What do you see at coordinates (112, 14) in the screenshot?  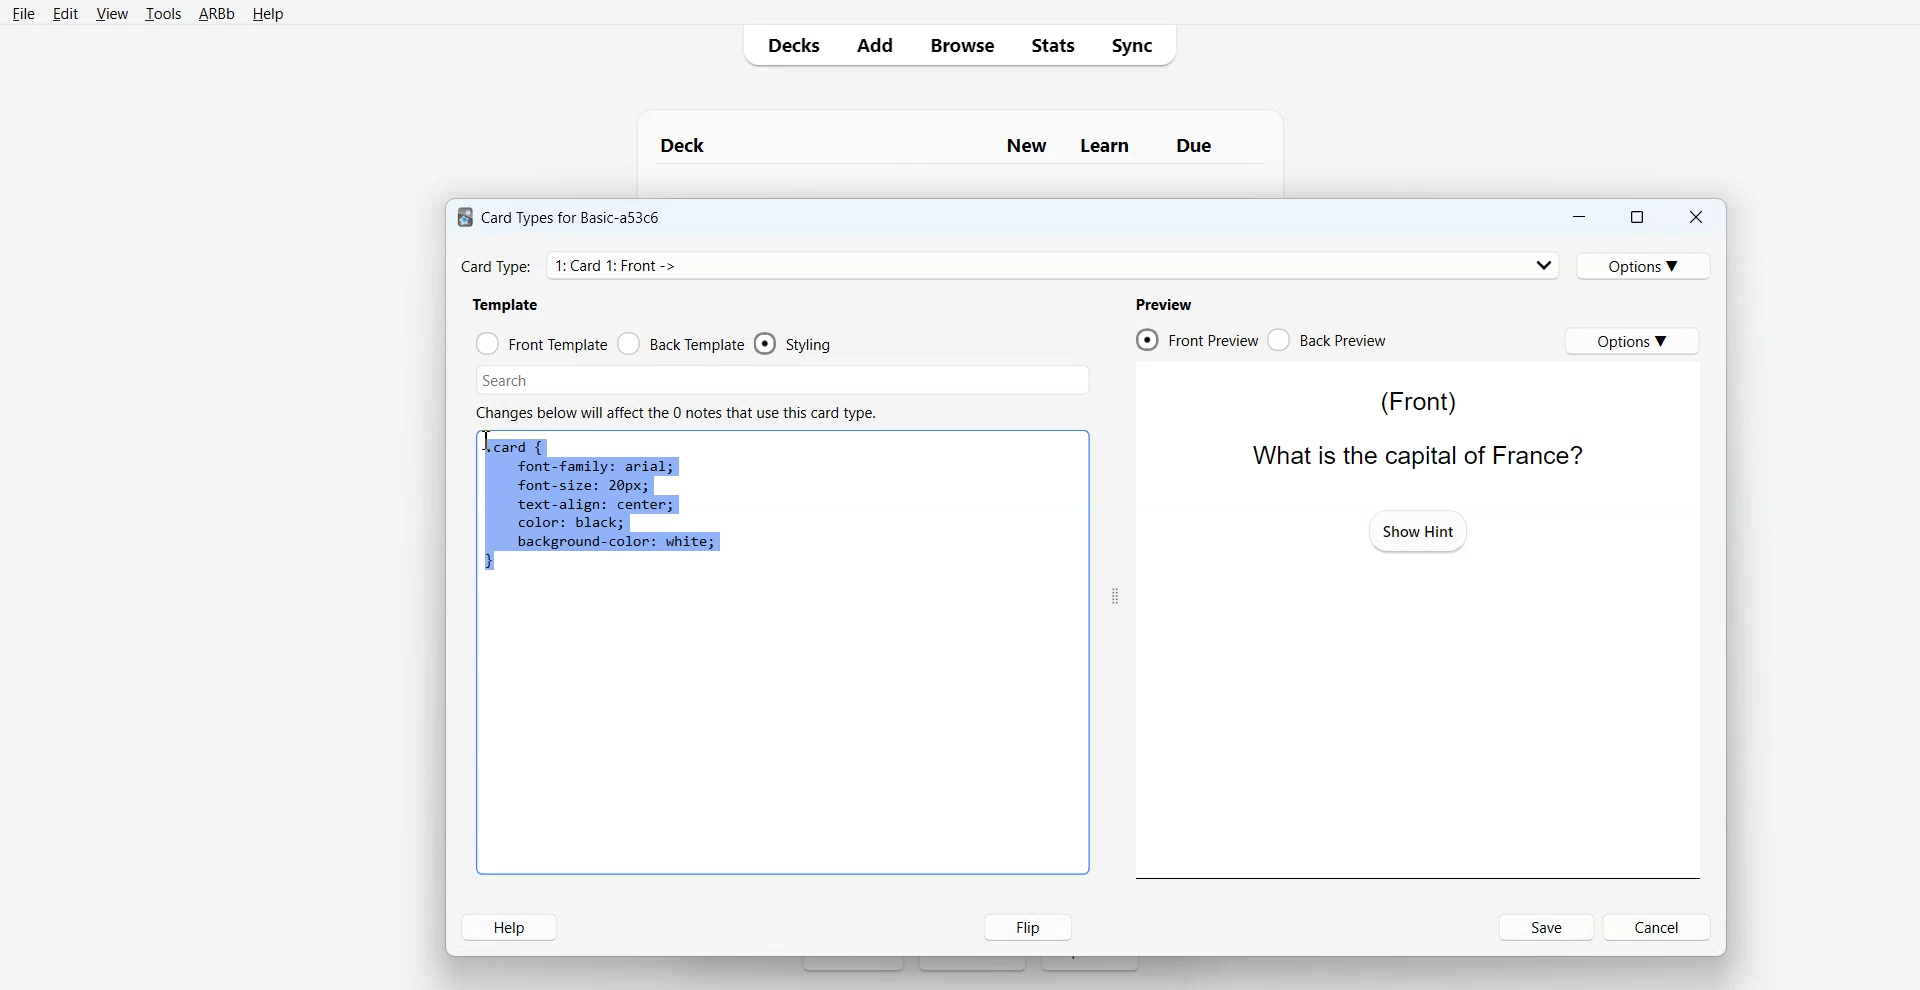 I see `View` at bounding box center [112, 14].